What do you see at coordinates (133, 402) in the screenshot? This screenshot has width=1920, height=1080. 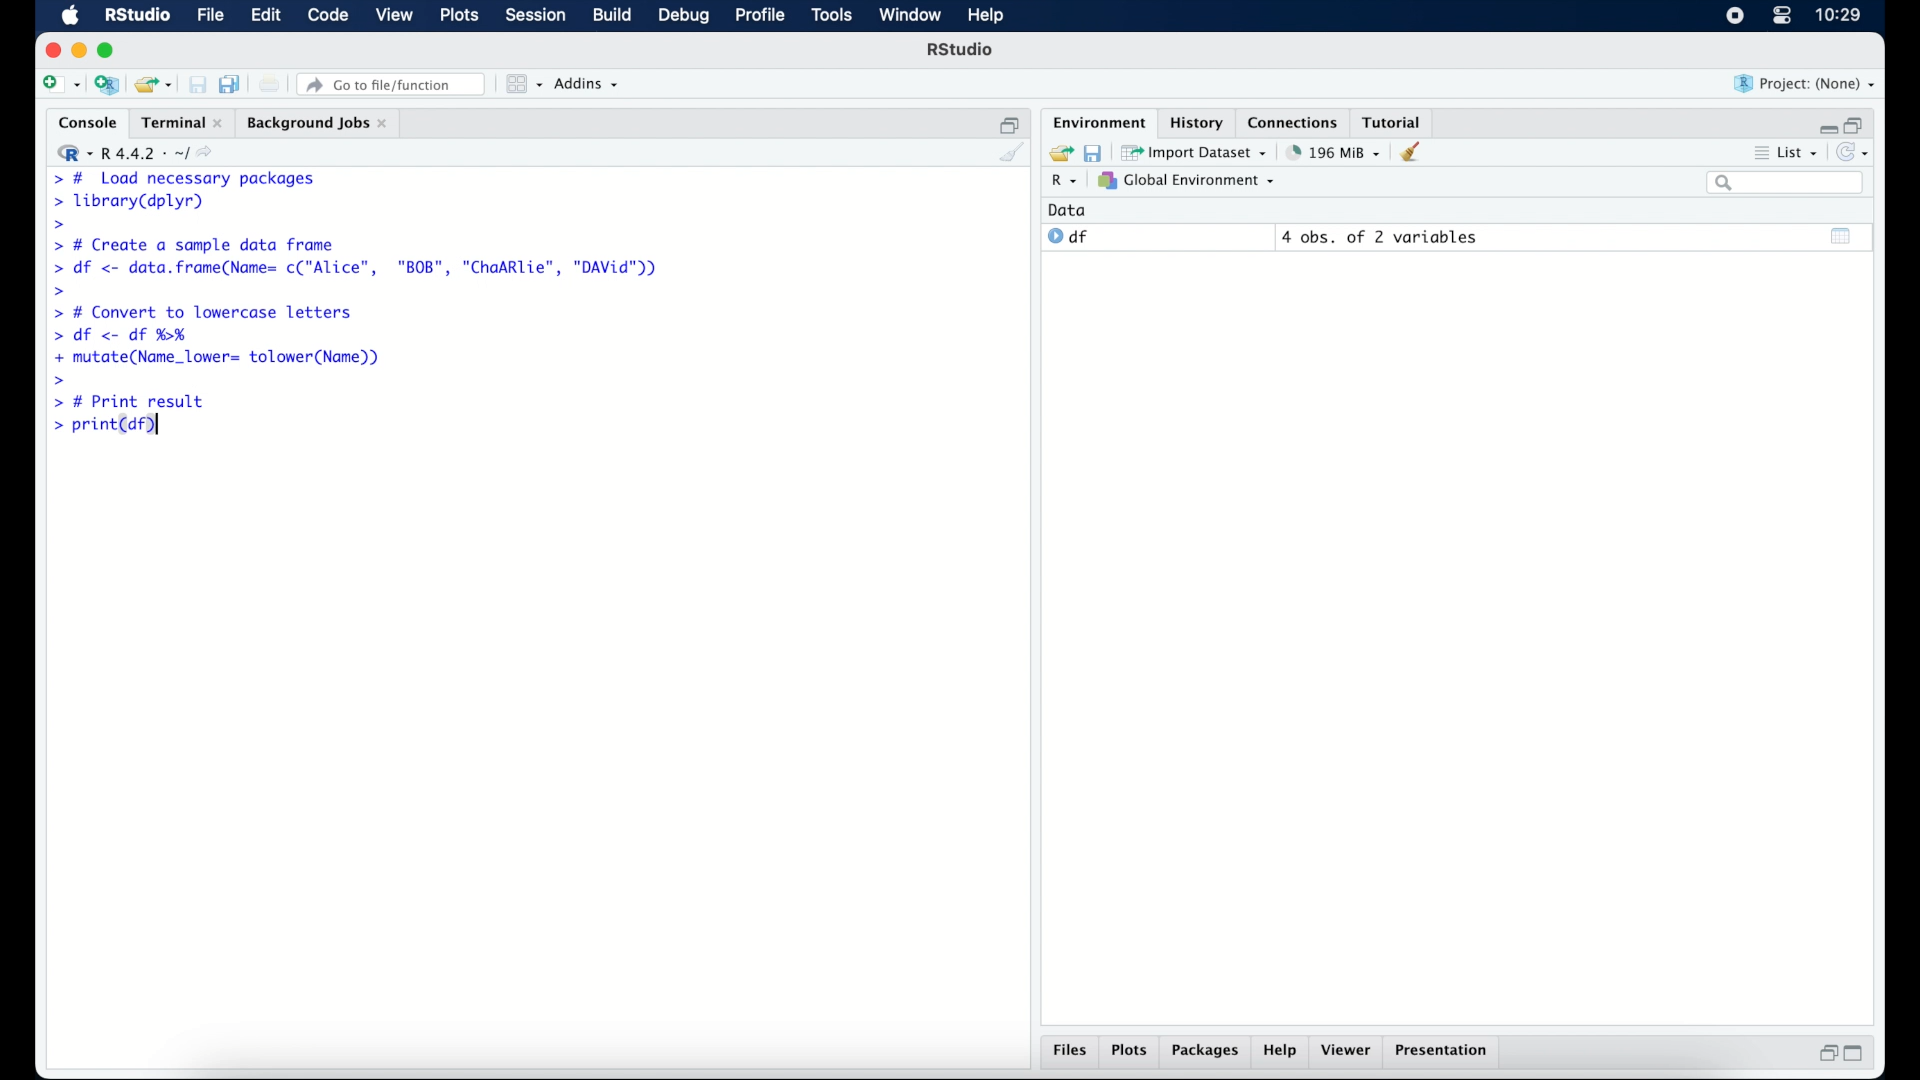 I see `> # Print result` at bounding box center [133, 402].